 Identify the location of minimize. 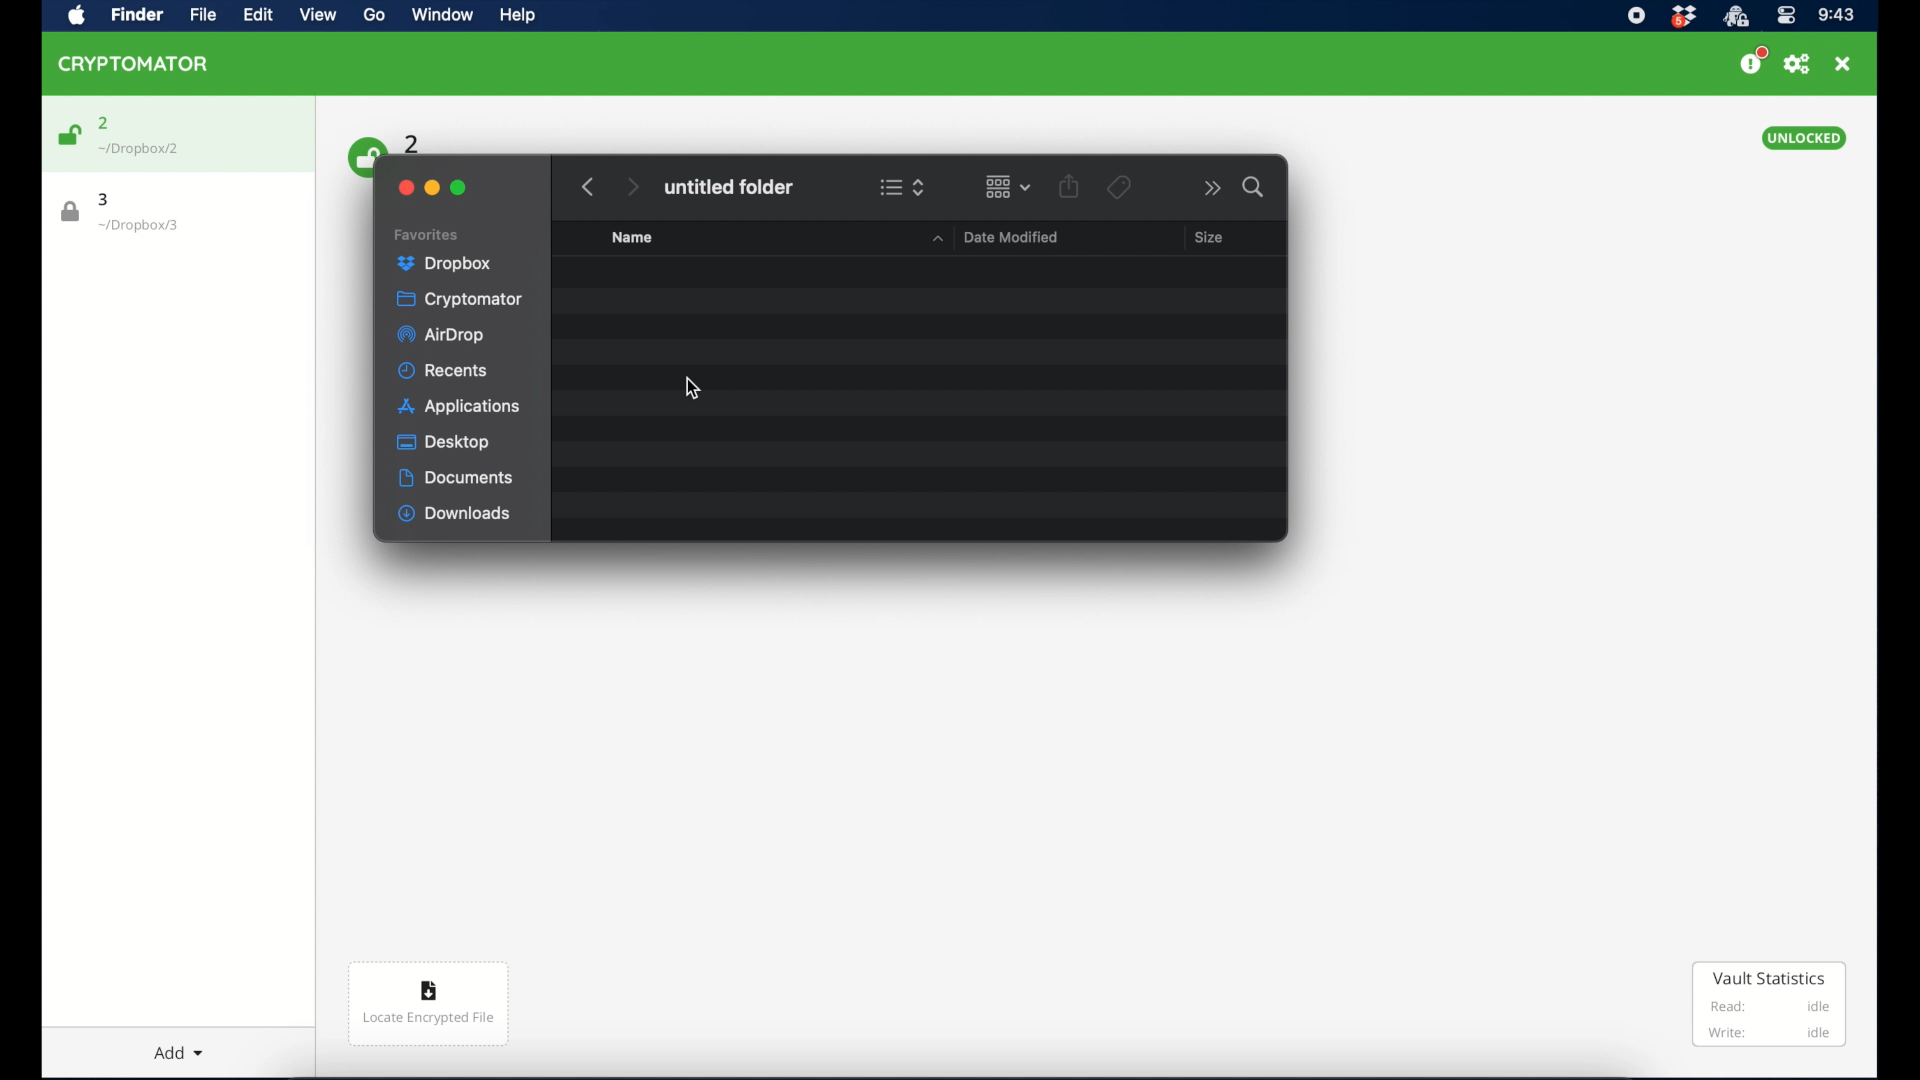
(432, 188).